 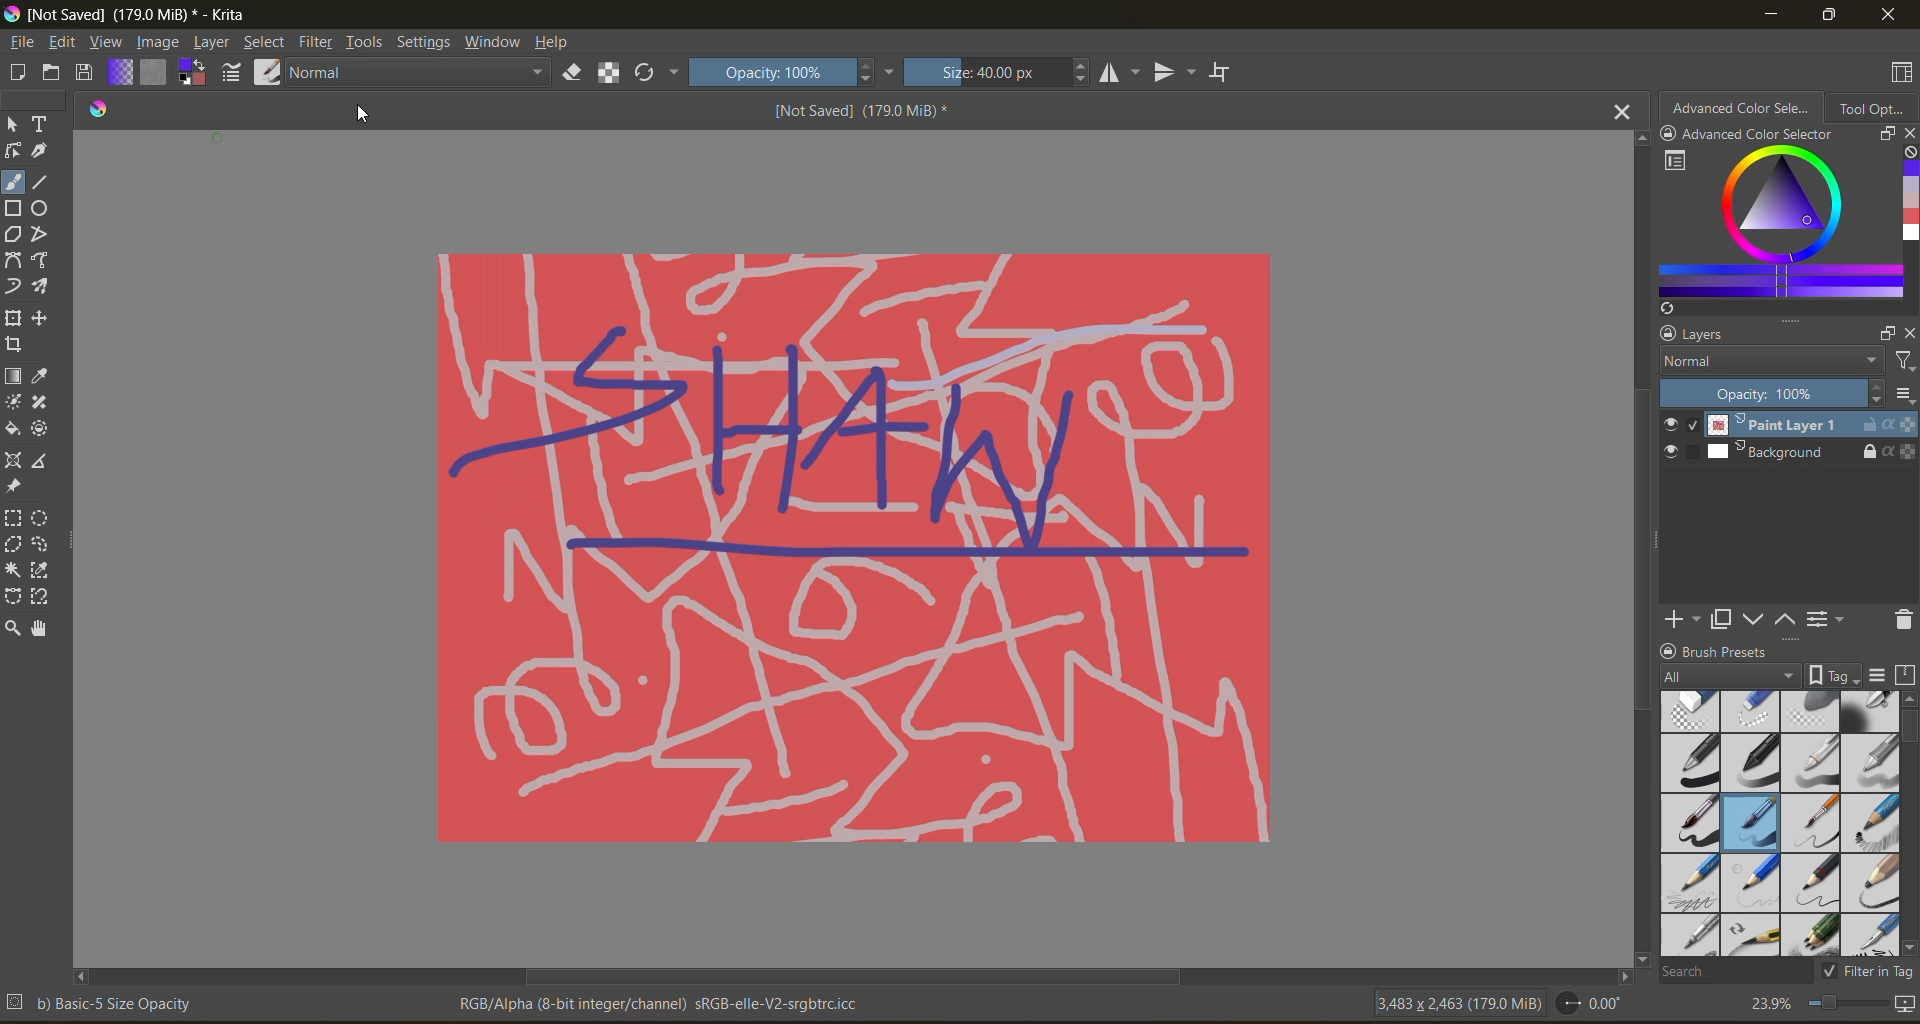 I want to click on bezier curve tool, so click(x=15, y=261).